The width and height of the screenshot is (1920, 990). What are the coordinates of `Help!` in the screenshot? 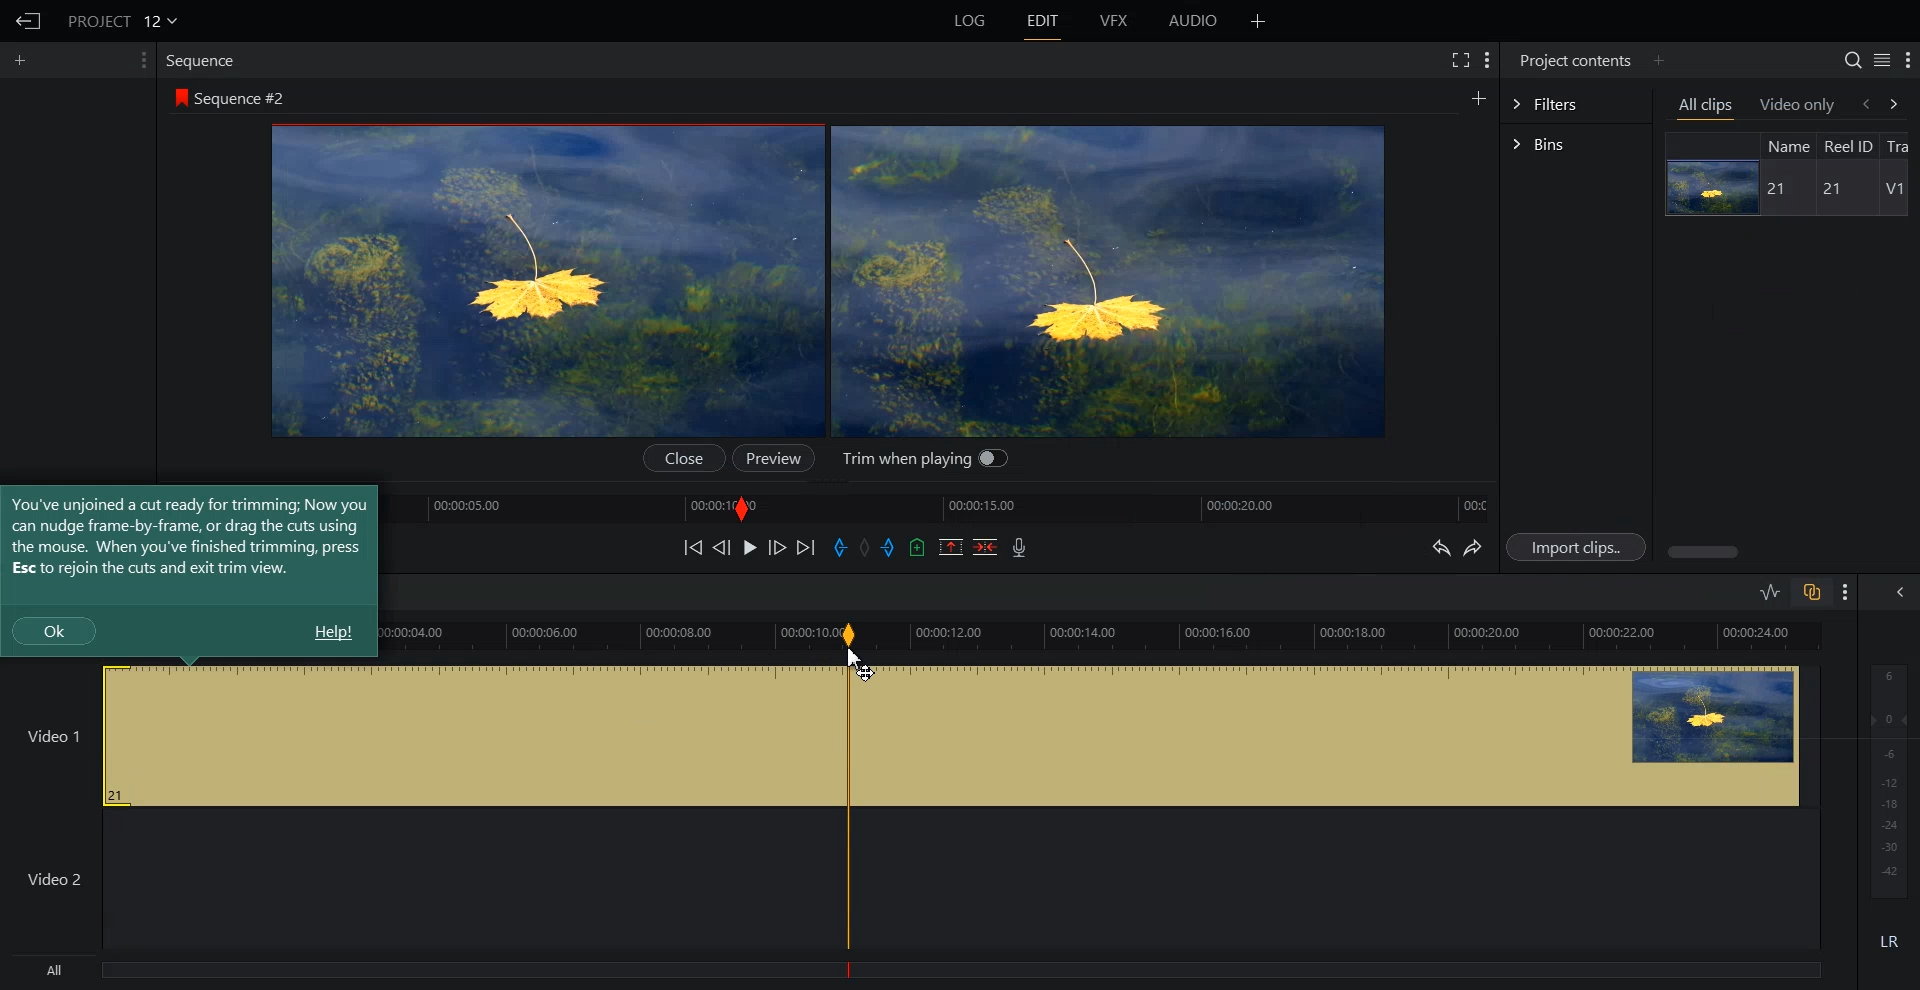 It's located at (332, 632).